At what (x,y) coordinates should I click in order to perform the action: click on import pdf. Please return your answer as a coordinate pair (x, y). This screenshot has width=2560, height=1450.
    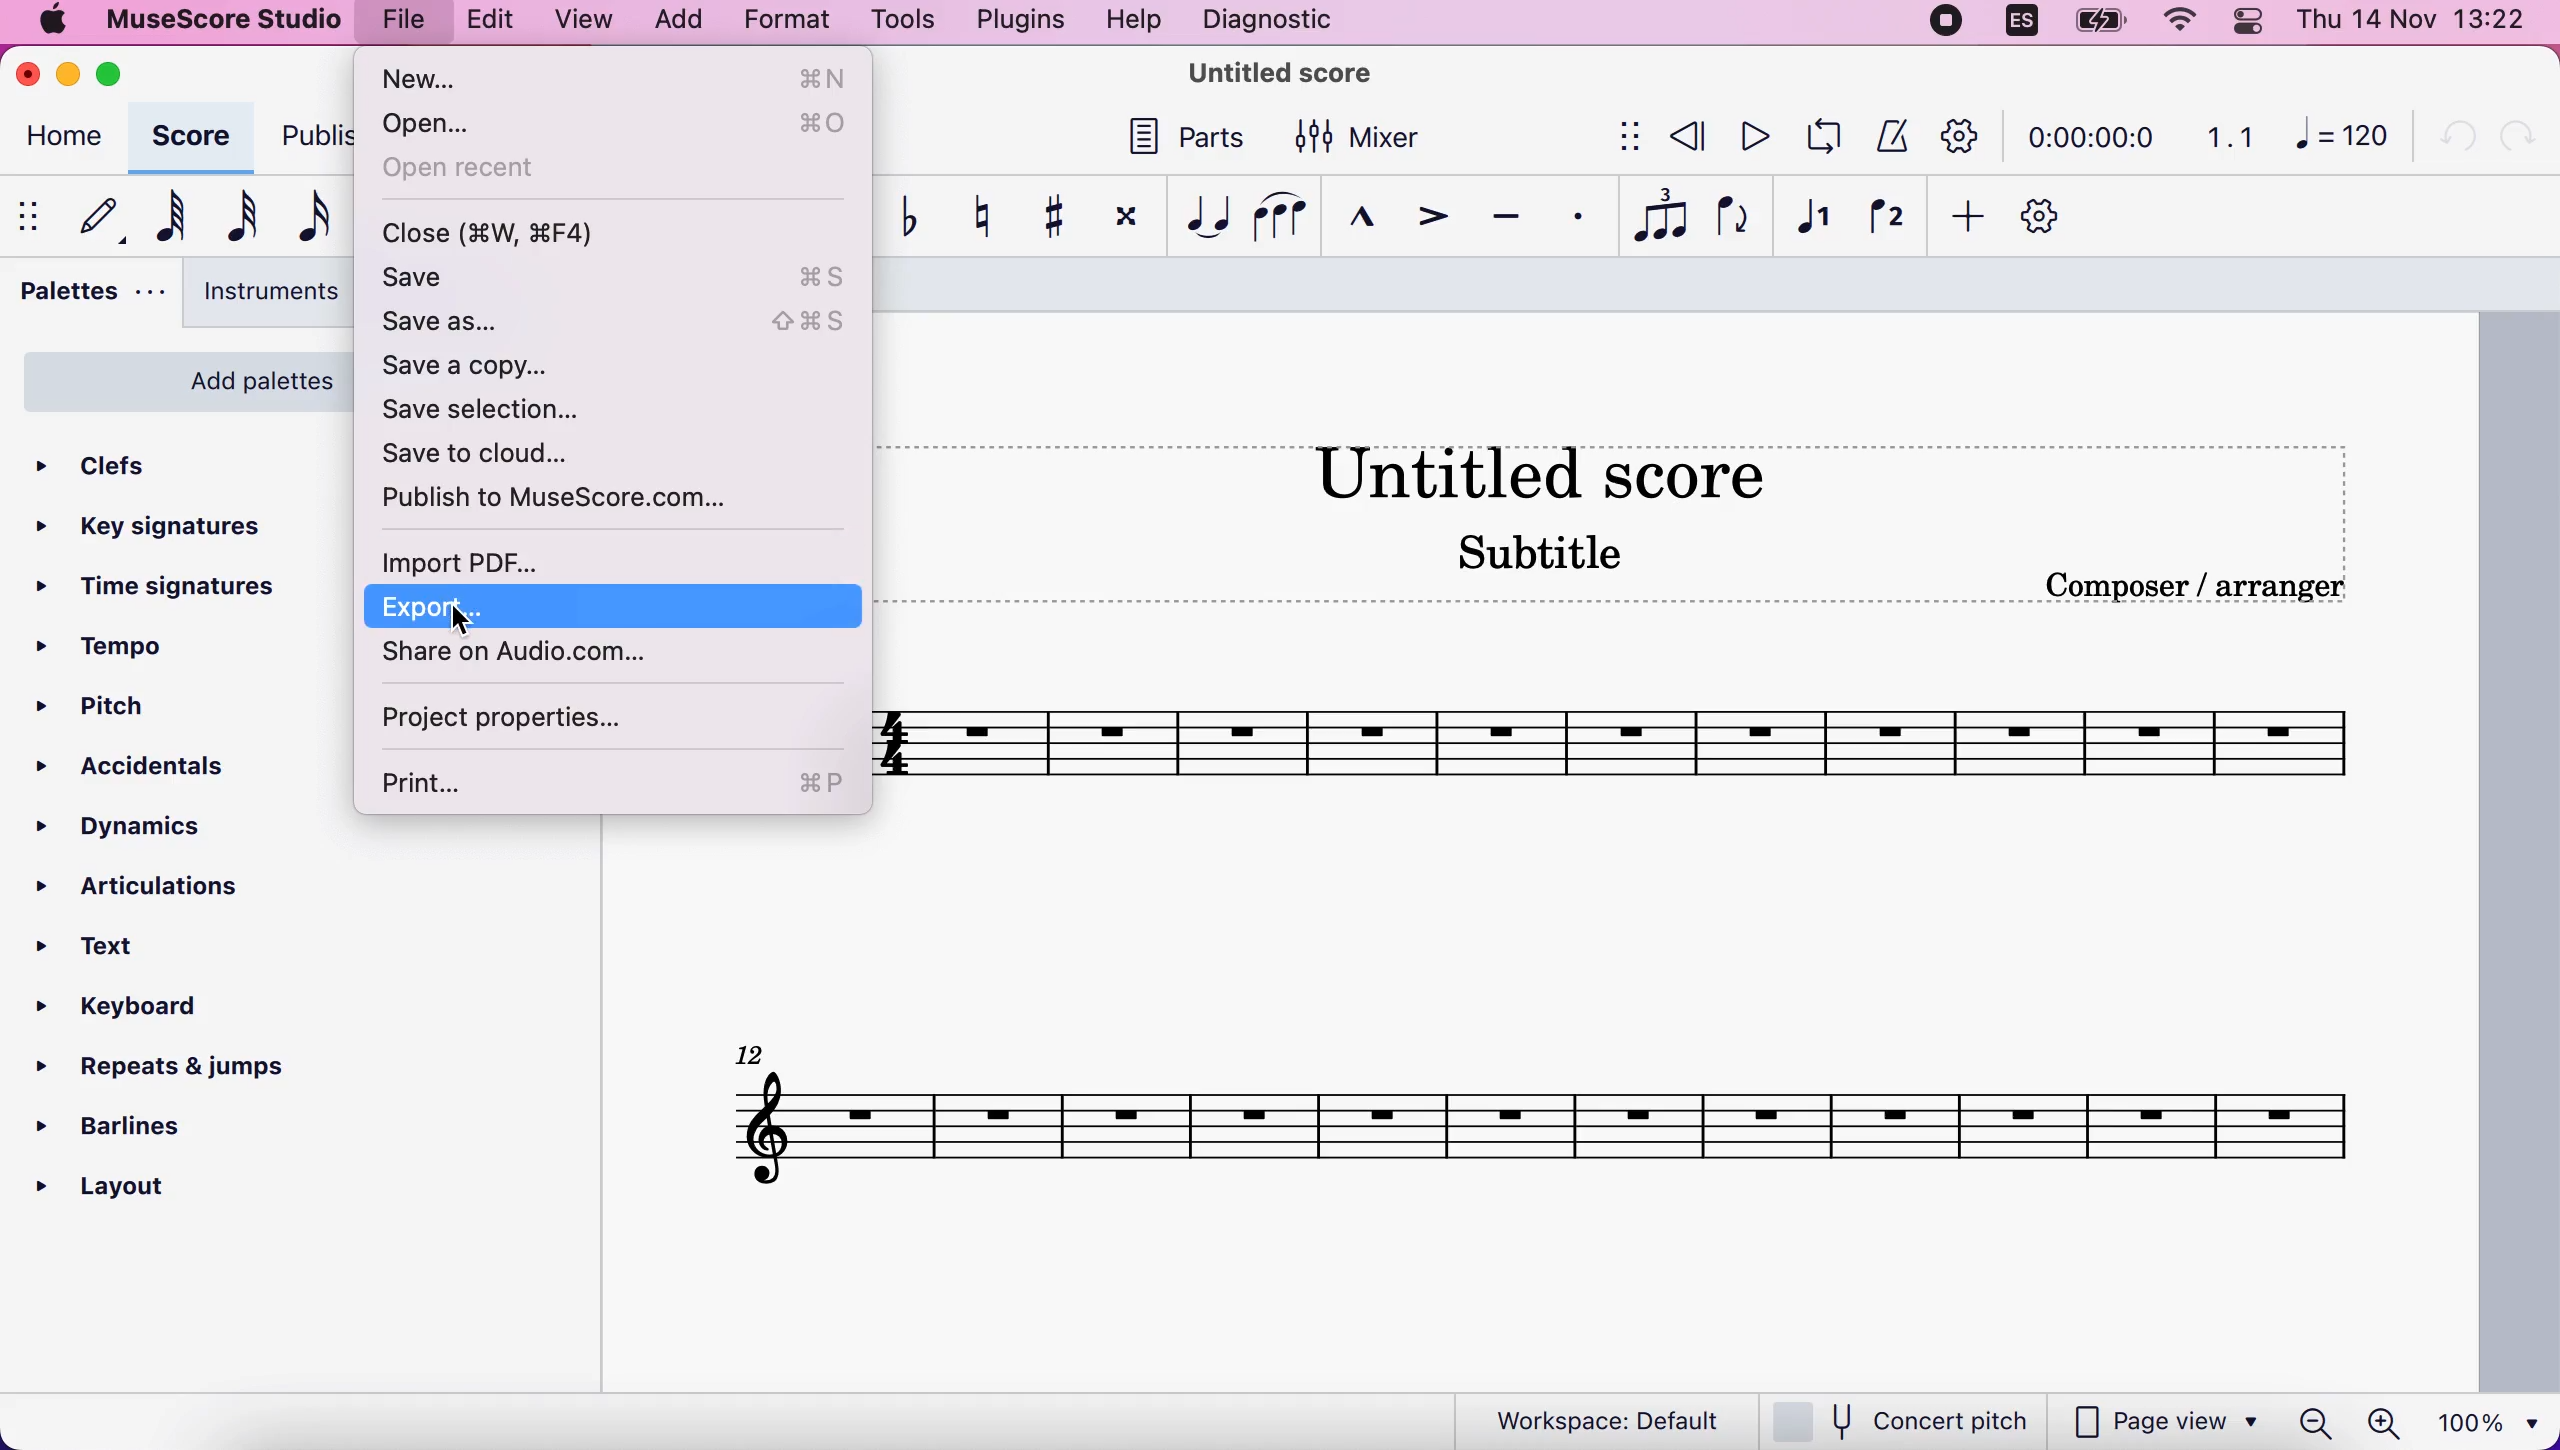
    Looking at the image, I should click on (512, 563).